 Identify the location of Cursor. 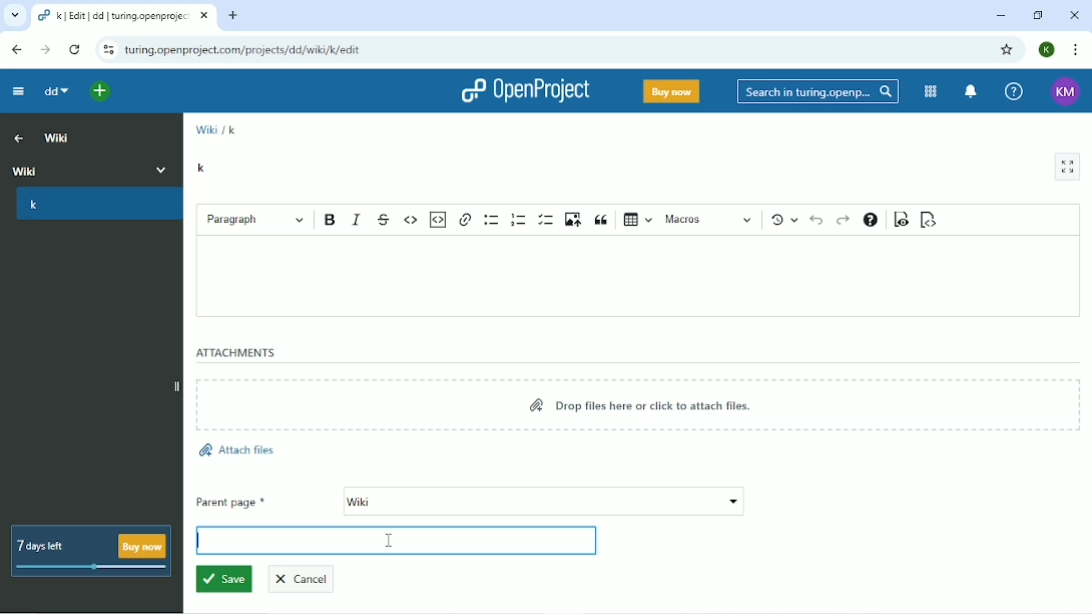
(390, 538).